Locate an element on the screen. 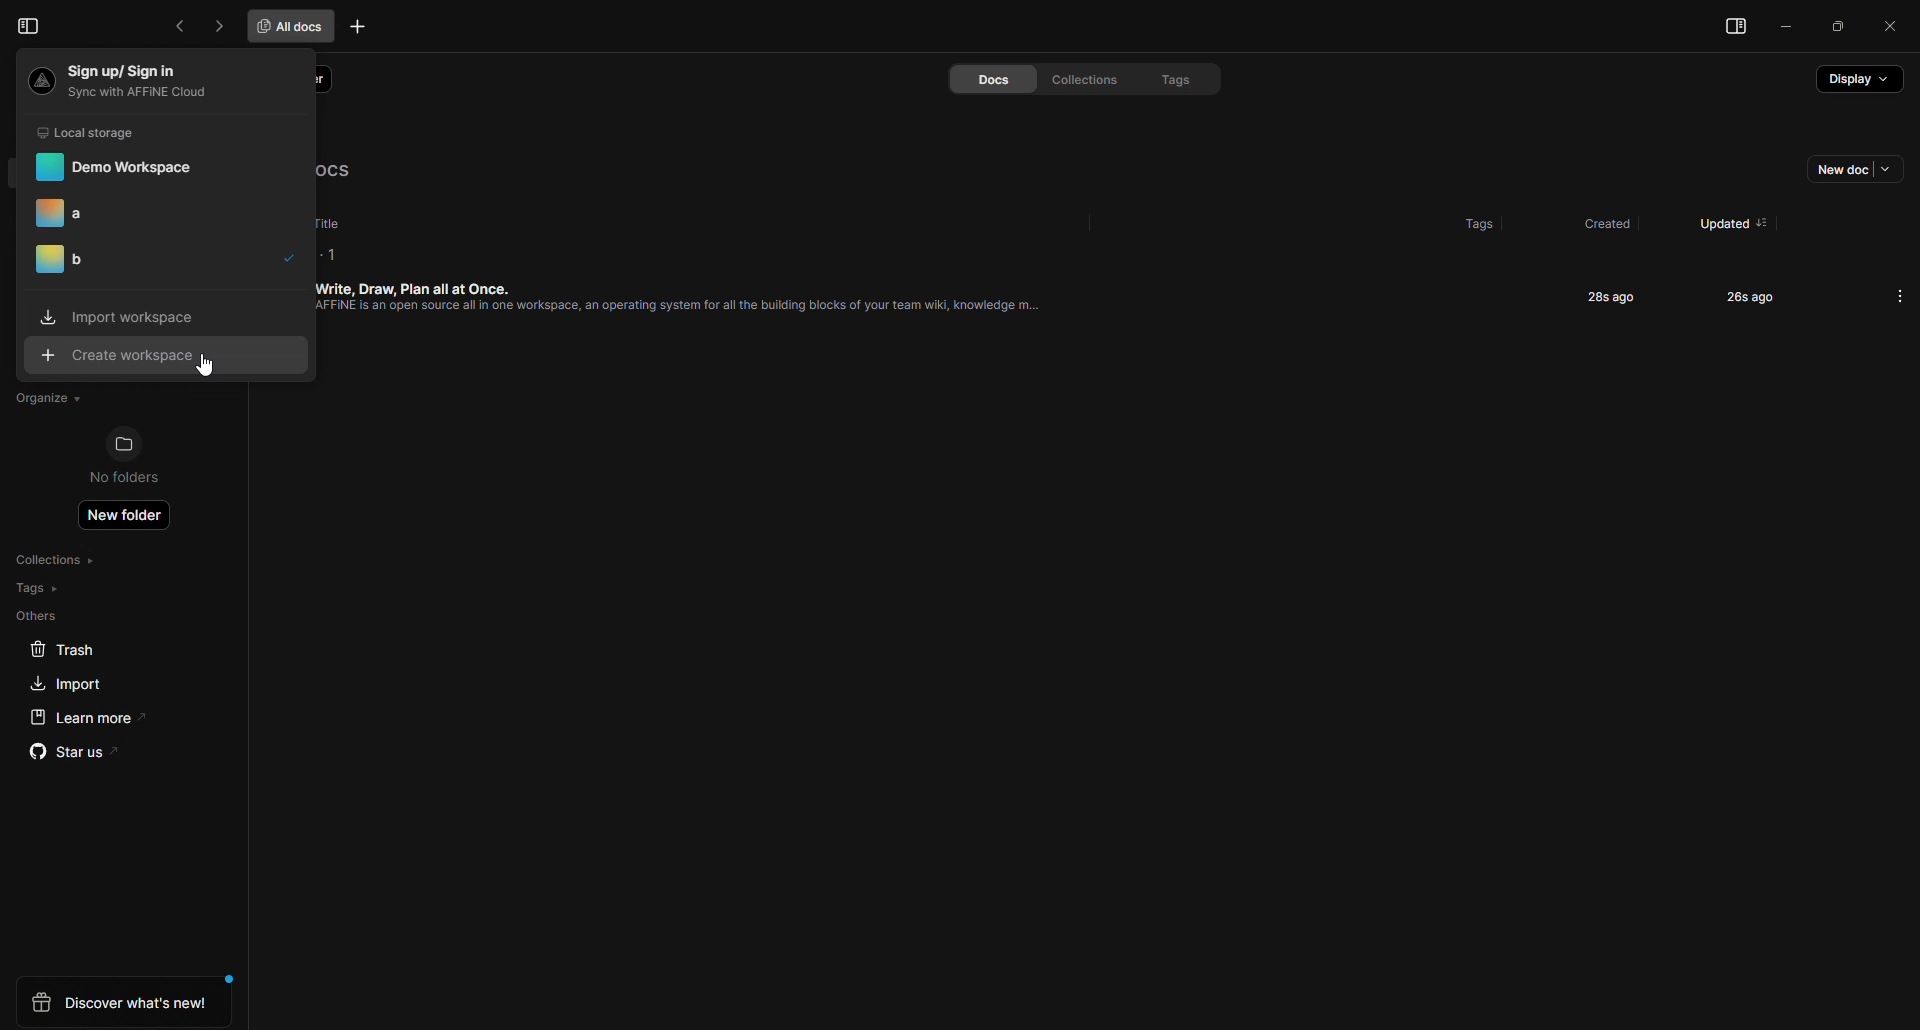  demo is located at coordinates (116, 167).